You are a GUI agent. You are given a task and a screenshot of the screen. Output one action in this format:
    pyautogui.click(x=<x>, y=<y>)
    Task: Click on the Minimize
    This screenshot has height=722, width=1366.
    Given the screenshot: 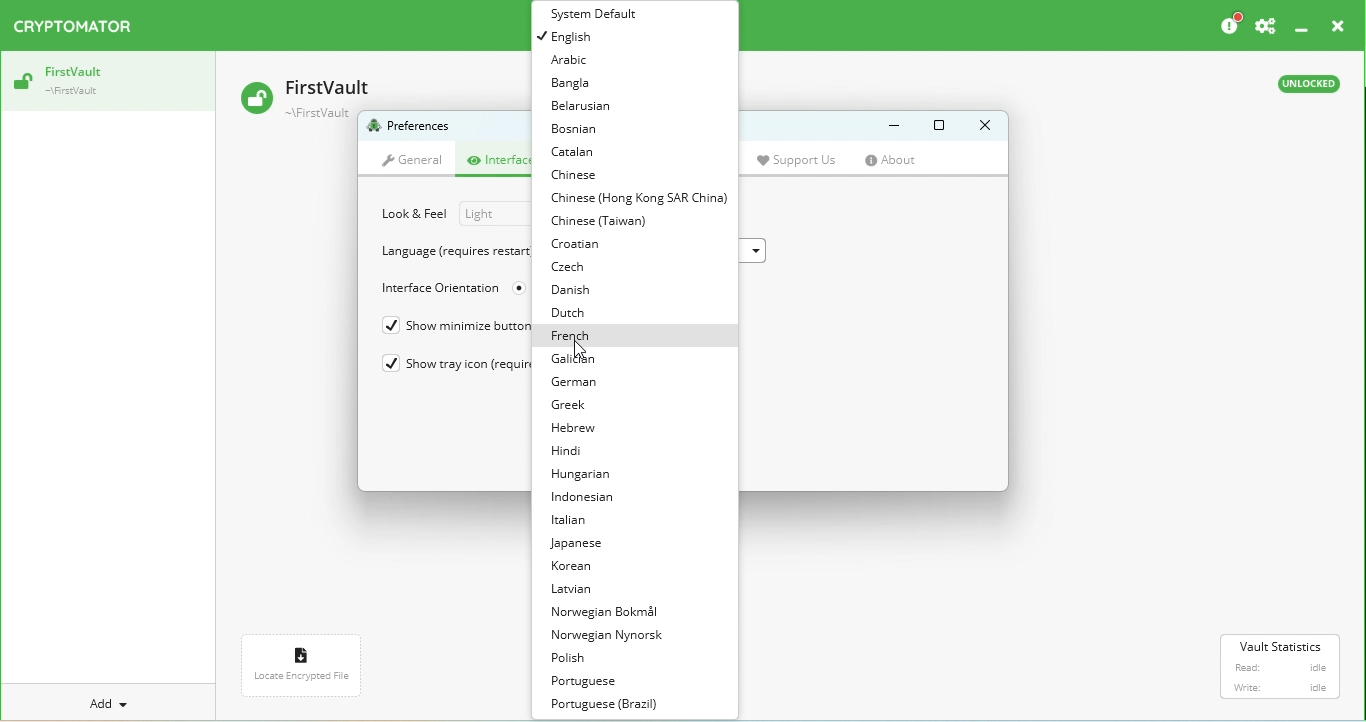 What is the action you would take?
    pyautogui.click(x=886, y=126)
    